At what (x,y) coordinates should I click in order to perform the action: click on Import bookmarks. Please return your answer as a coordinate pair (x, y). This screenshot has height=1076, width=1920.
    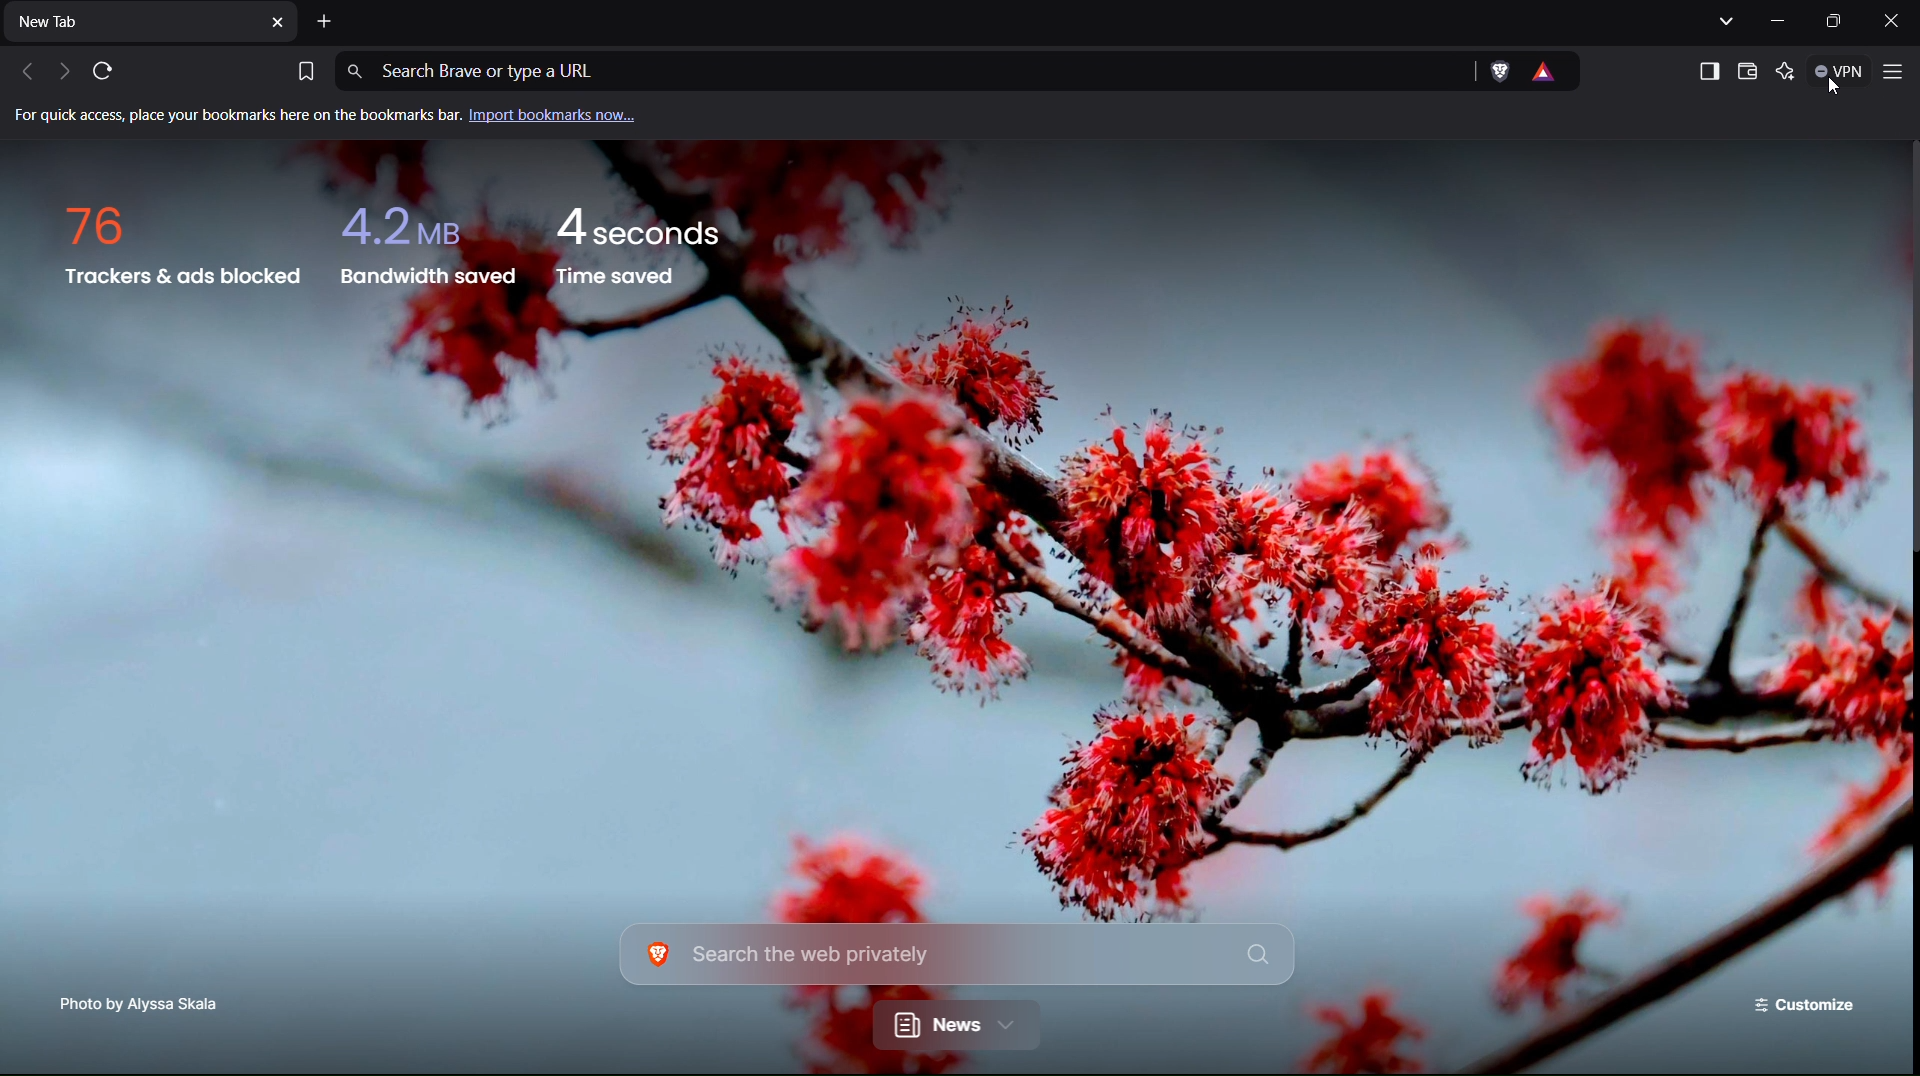
    Looking at the image, I should click on (339, 122).